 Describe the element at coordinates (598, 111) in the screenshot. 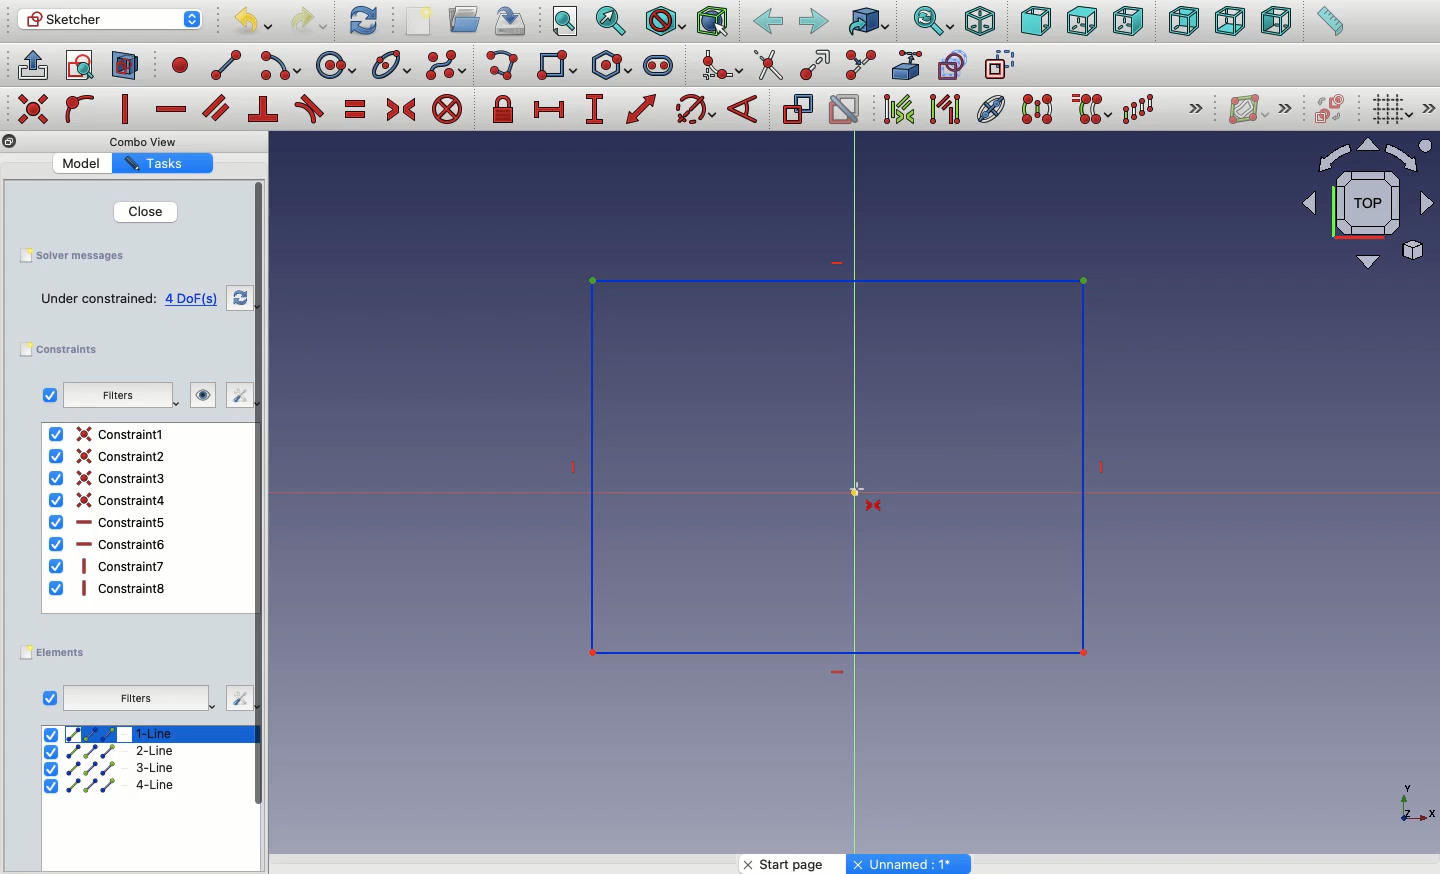

I see `constrain vertical distance` at that location.